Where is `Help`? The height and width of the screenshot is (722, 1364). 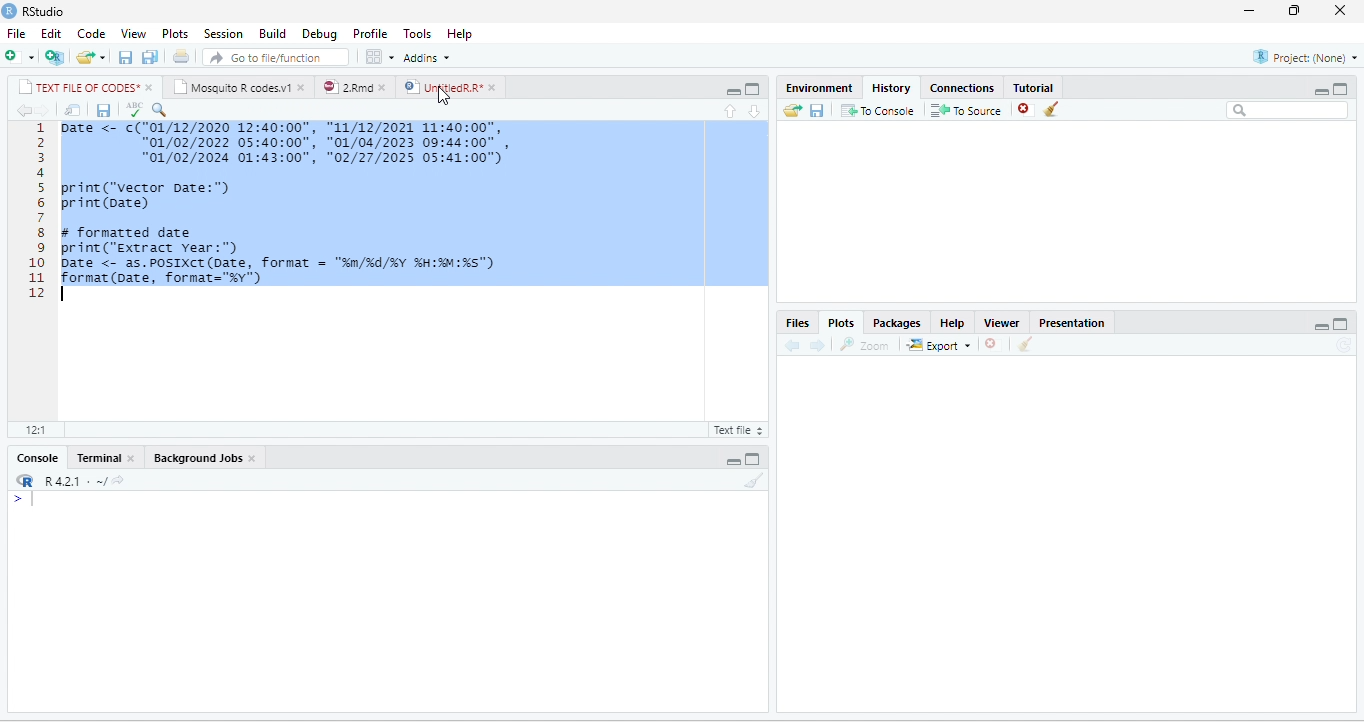
Help is located at coordinates (460, 35).